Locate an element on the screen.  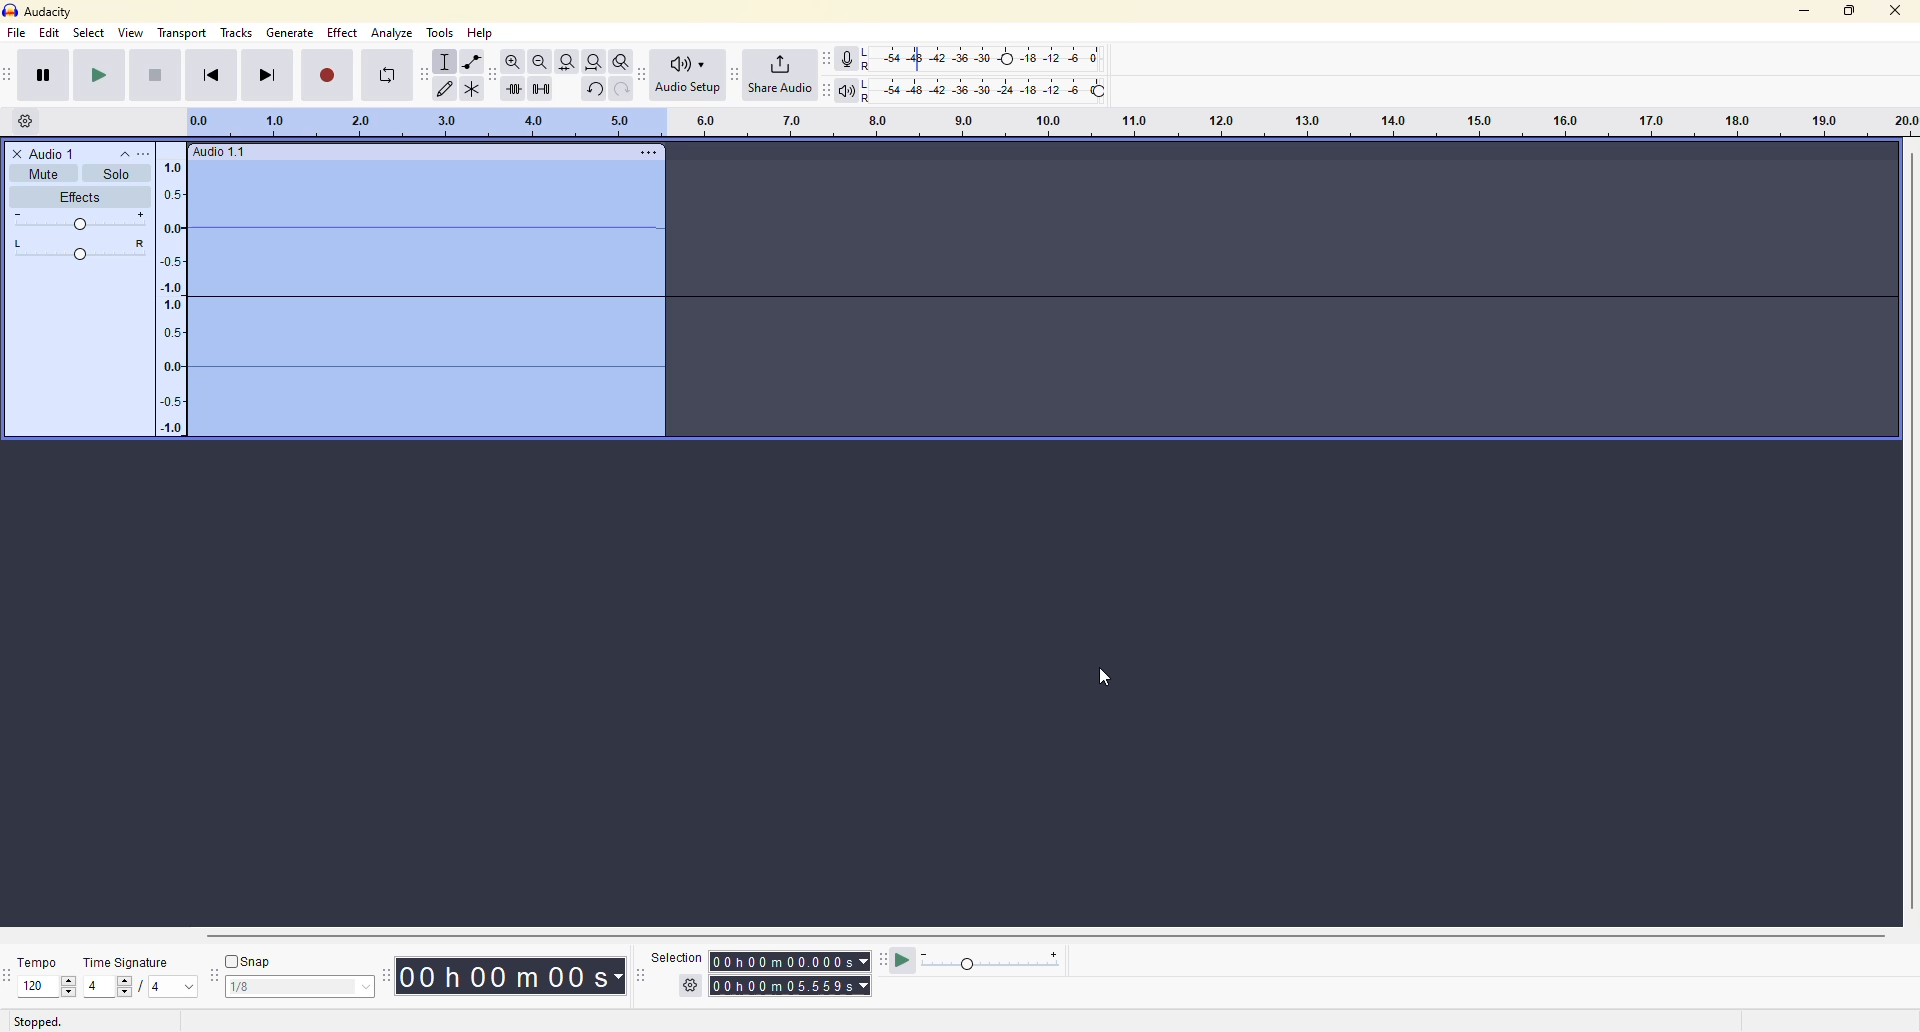
maximize is located at coordinates (1849, 9).